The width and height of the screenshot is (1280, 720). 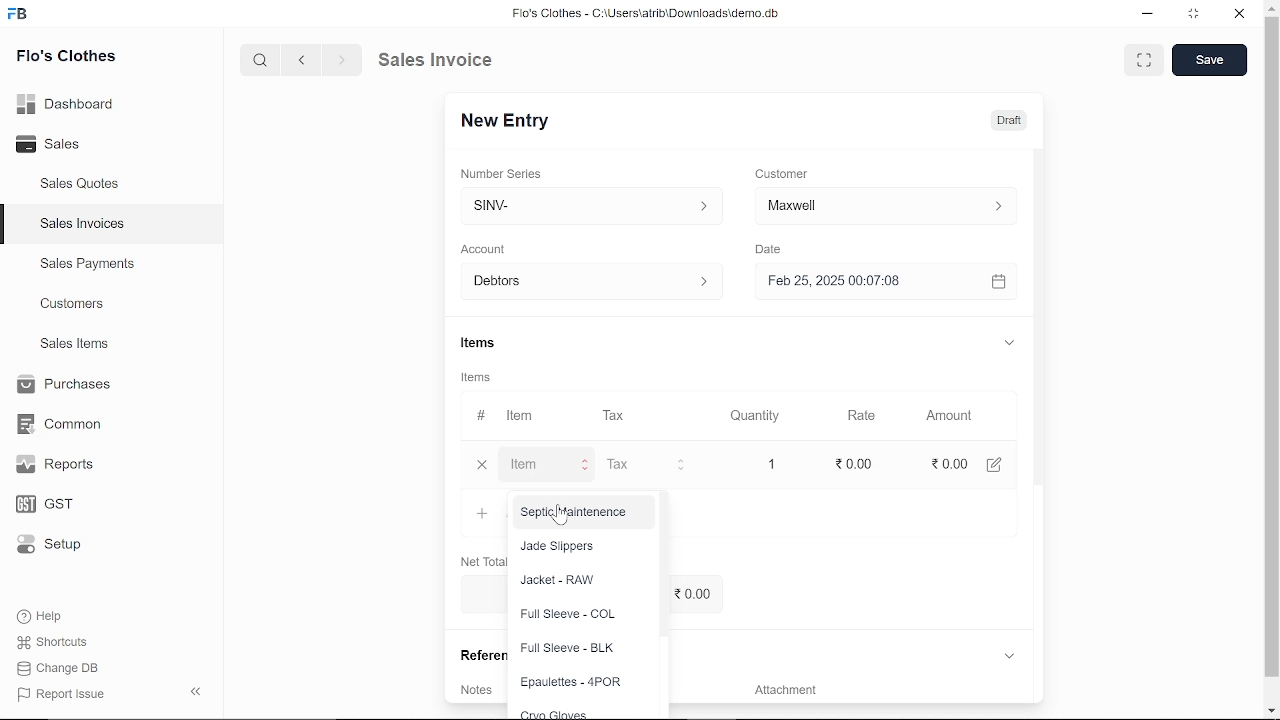 I want to click on References., so click(x=480, y=656).